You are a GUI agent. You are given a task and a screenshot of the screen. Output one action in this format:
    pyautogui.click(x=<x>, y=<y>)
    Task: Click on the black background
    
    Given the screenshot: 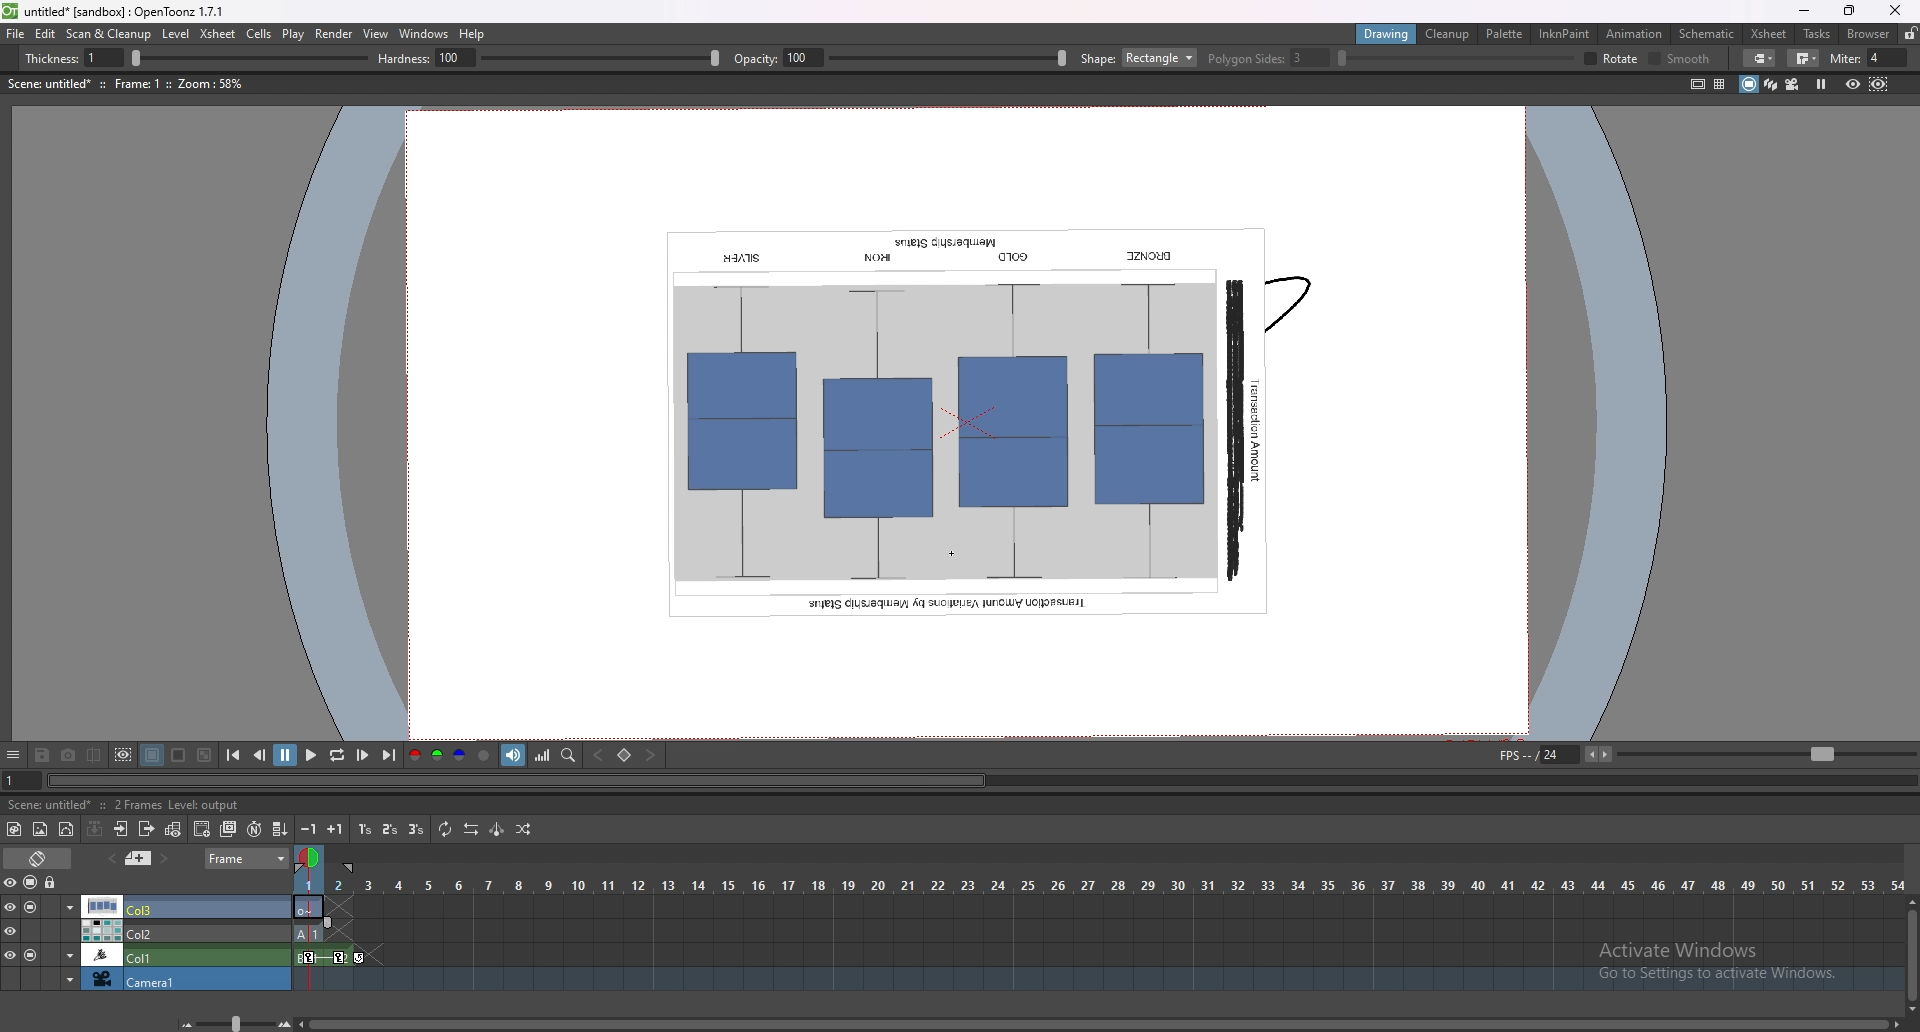 What is the action you would take?
    pyautogui.click(x=152, y=755)
    